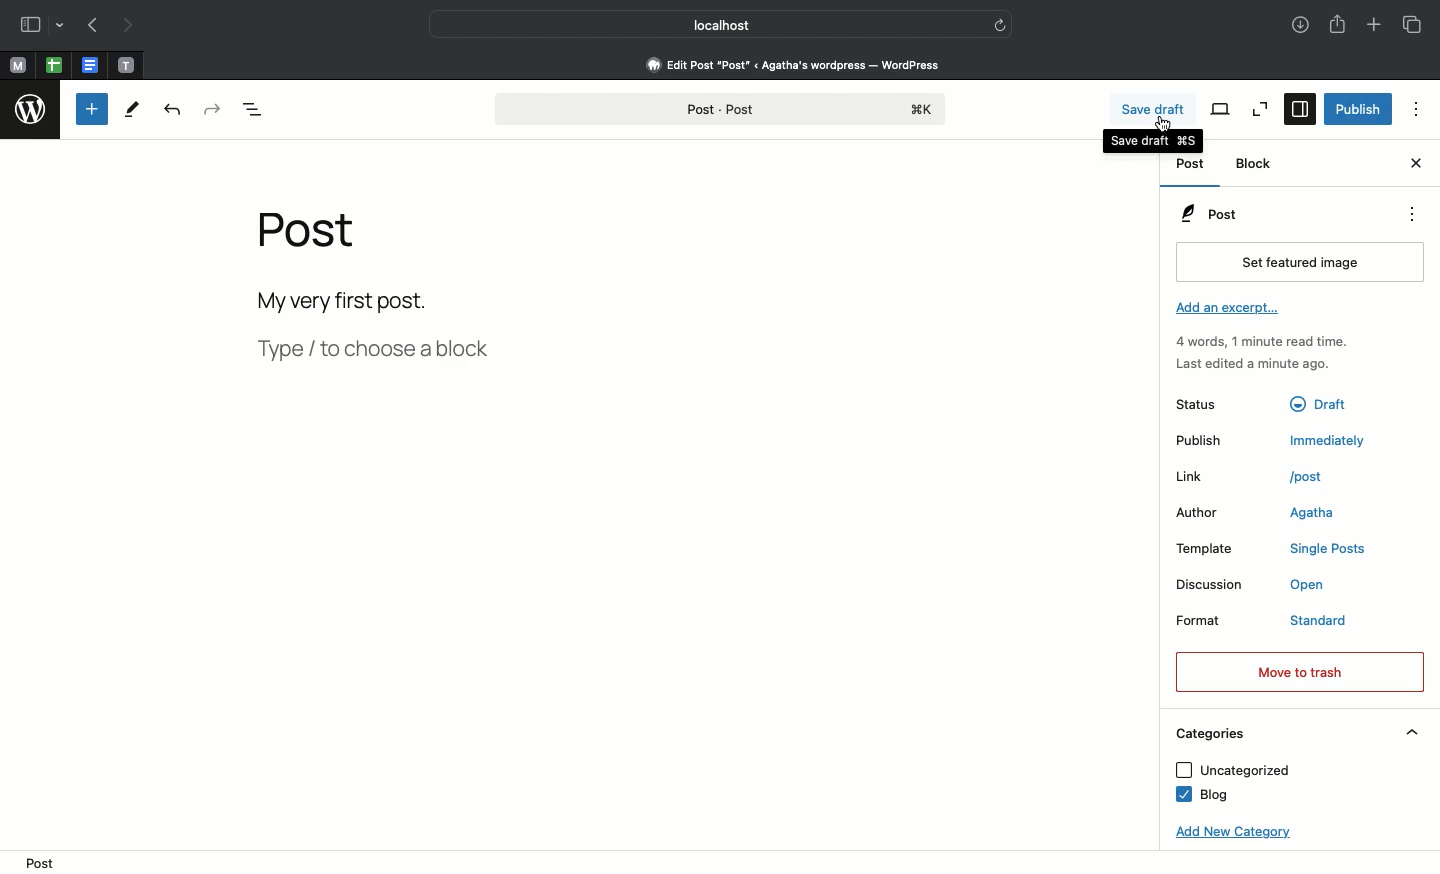  I want to click on Status, so click(1213, 403).